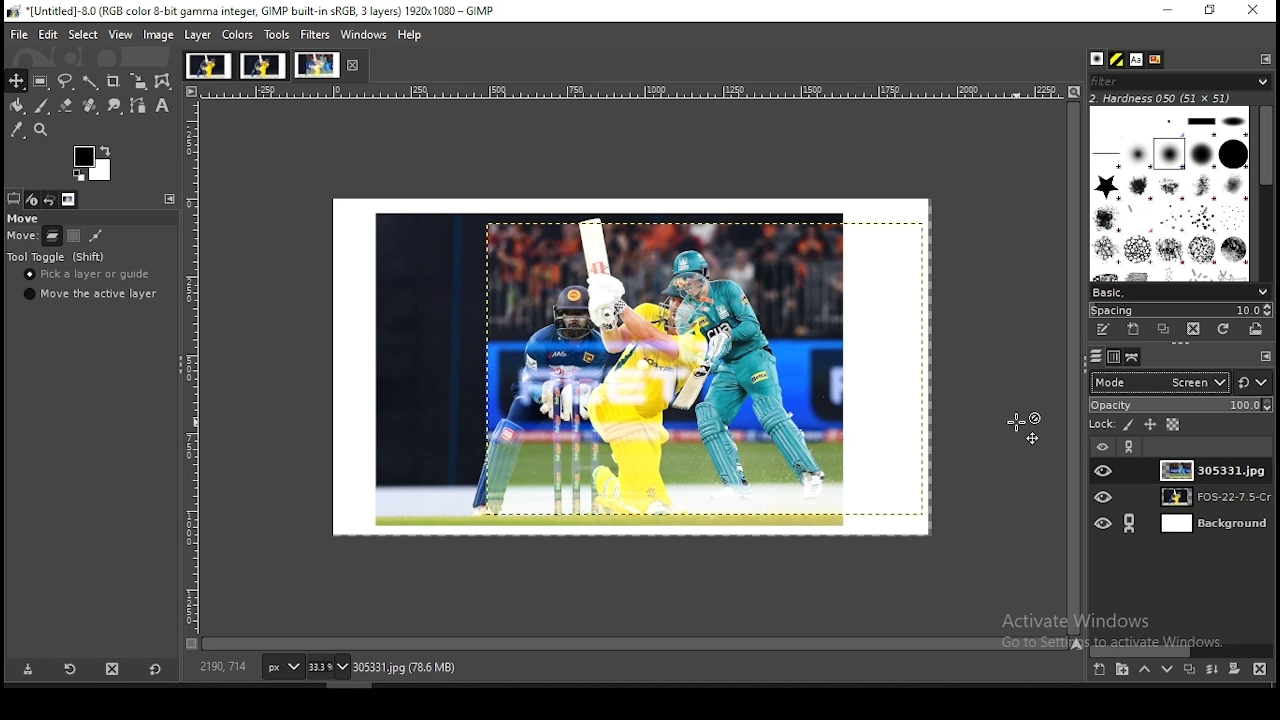 Image resolution: width=1280 pixels, height=720 pixels. Describe the element at coordinates (53, 236) in the screenshot. I see `move layers` at that location.